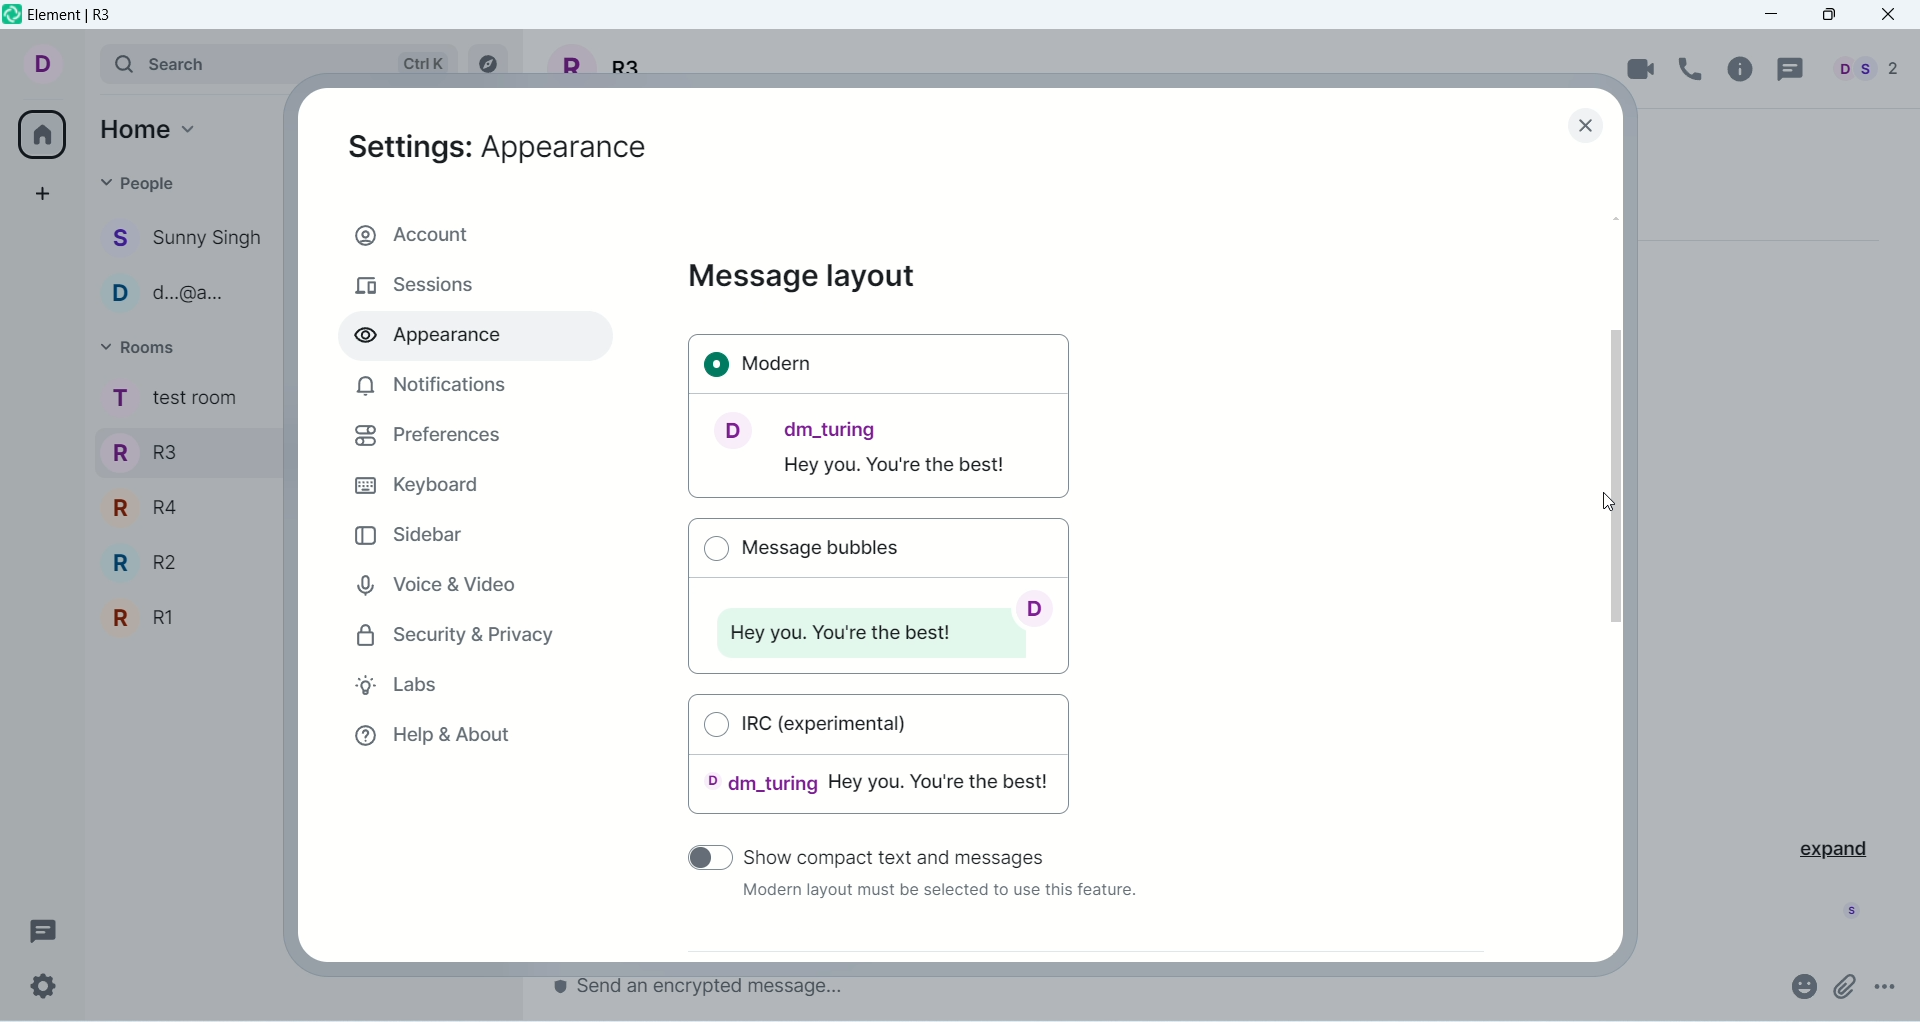 This screenshot has width=1920, height=1022. What do you see at coordinates (415, 287) in the screenshot?
I see `sessions` at bounding box center [415, 287].